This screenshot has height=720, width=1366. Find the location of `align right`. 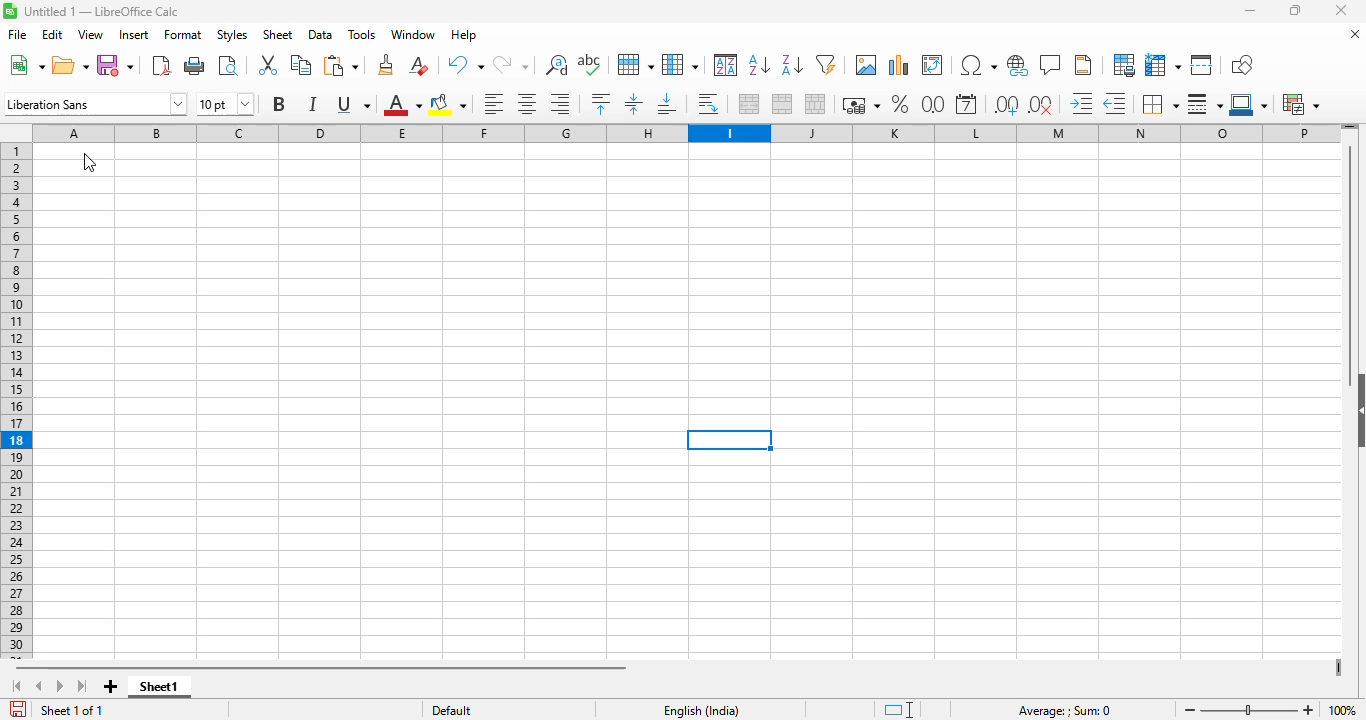

align right is located at coordinates (561, 104).